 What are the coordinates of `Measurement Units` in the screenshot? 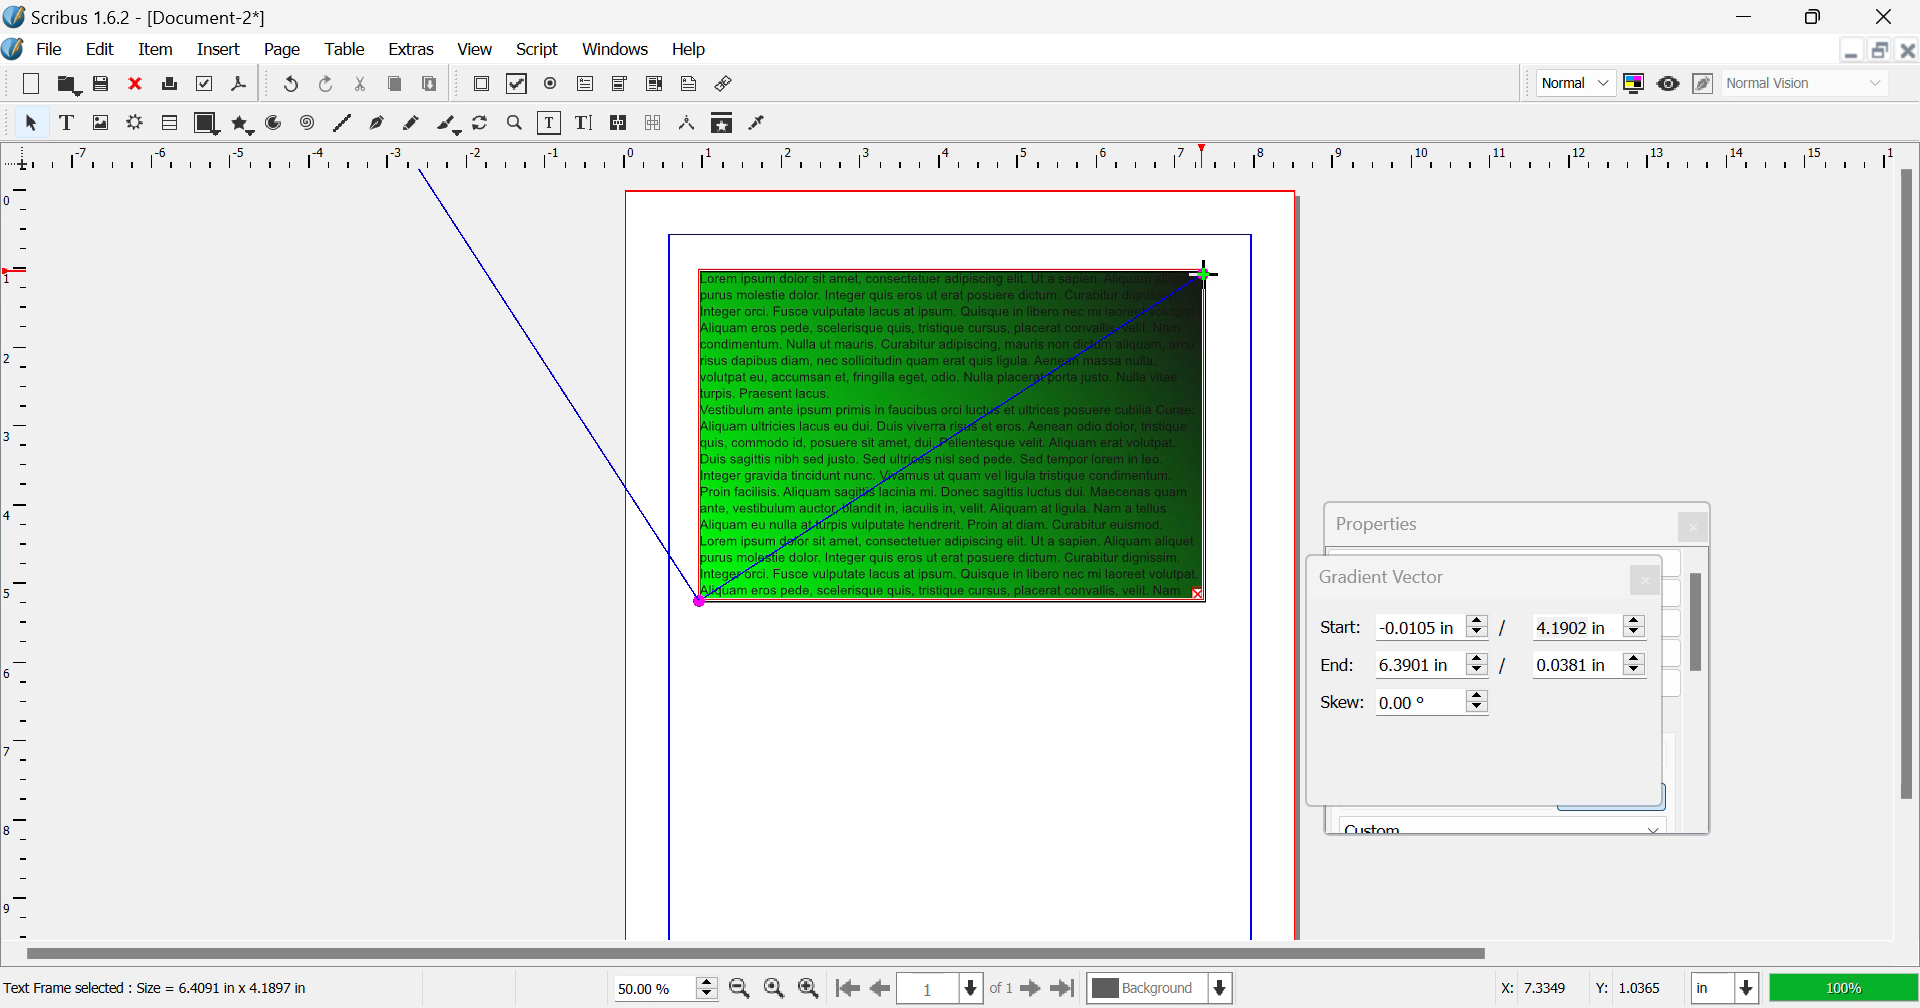 It's located at (1726, 990).